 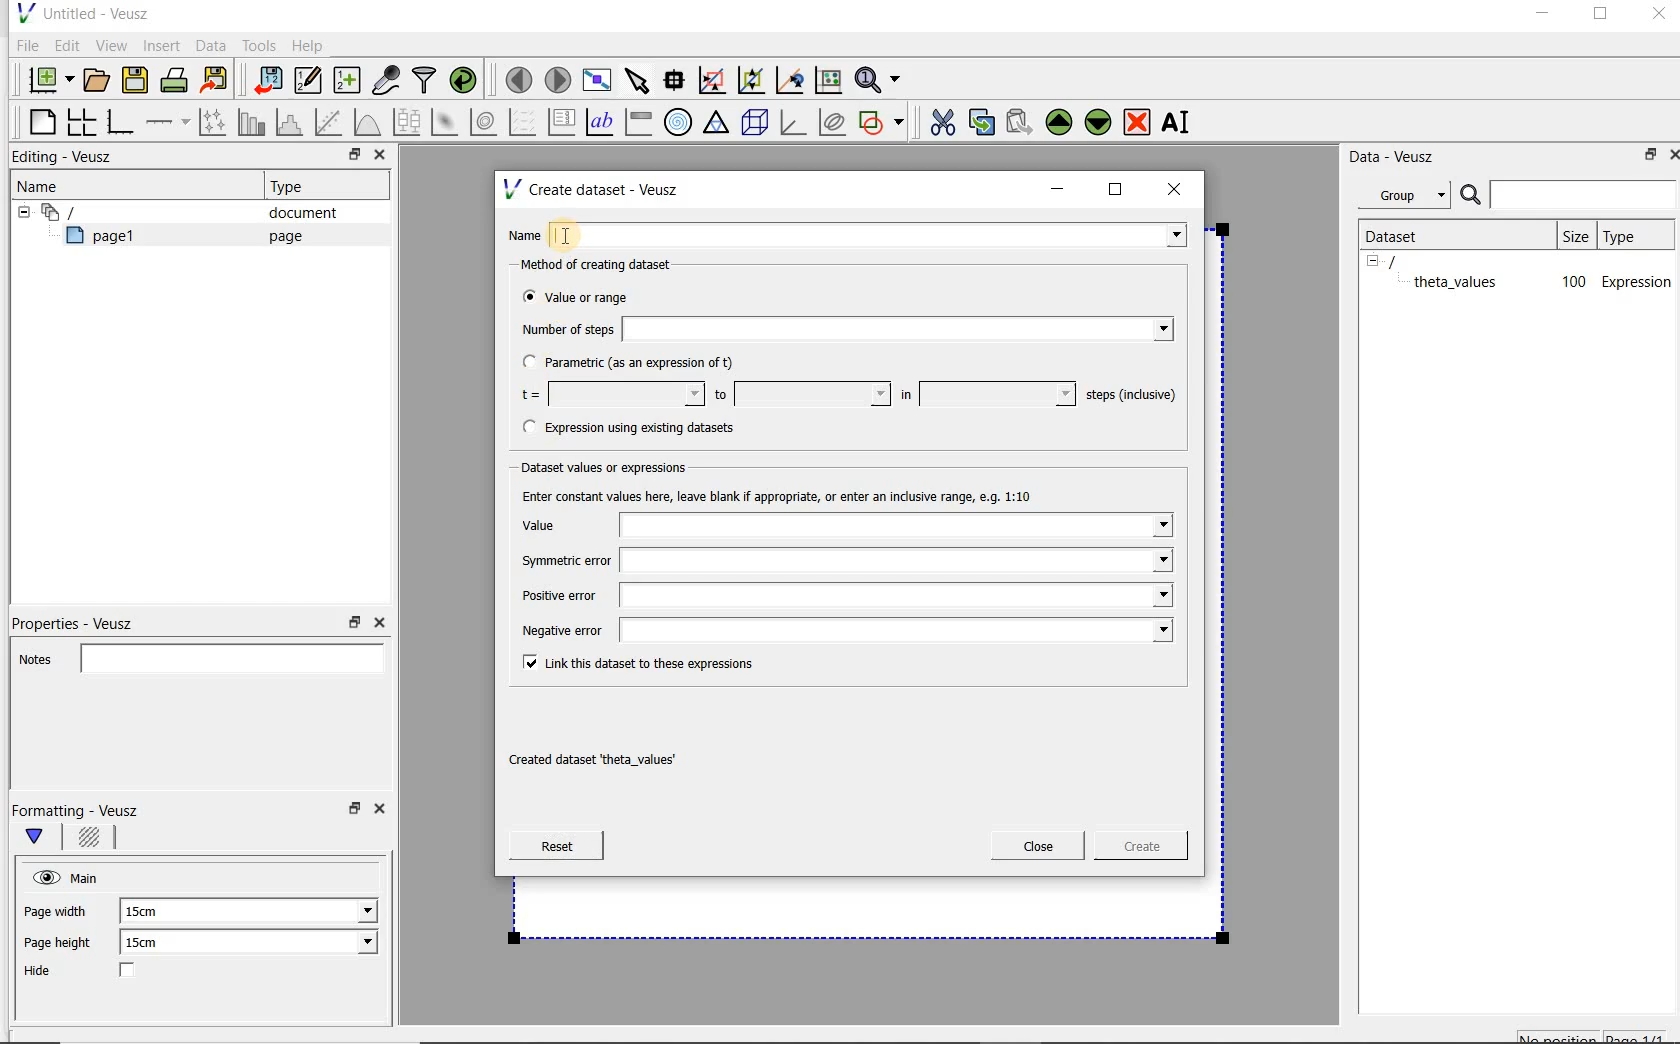 I want to click on document, so click(x=295, y=213).